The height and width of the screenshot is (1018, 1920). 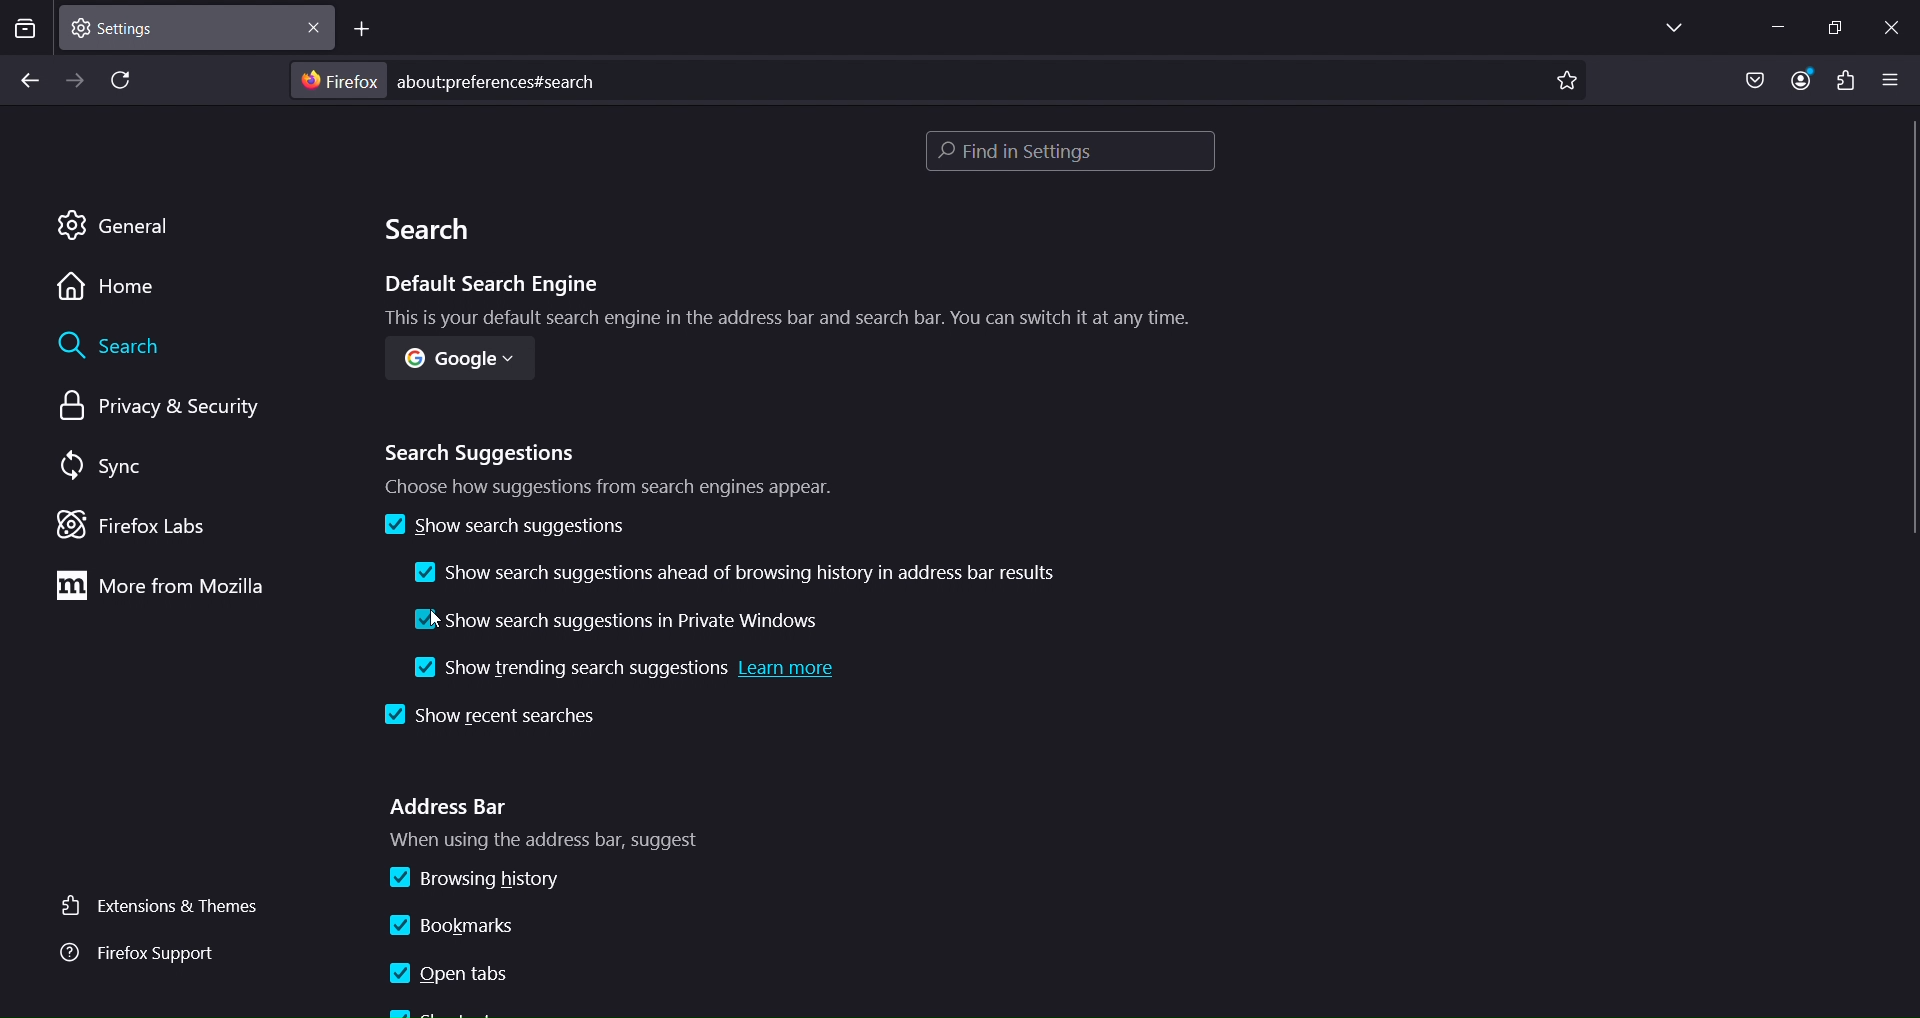 I want to click on go back one page, so click(x=29, y=82).